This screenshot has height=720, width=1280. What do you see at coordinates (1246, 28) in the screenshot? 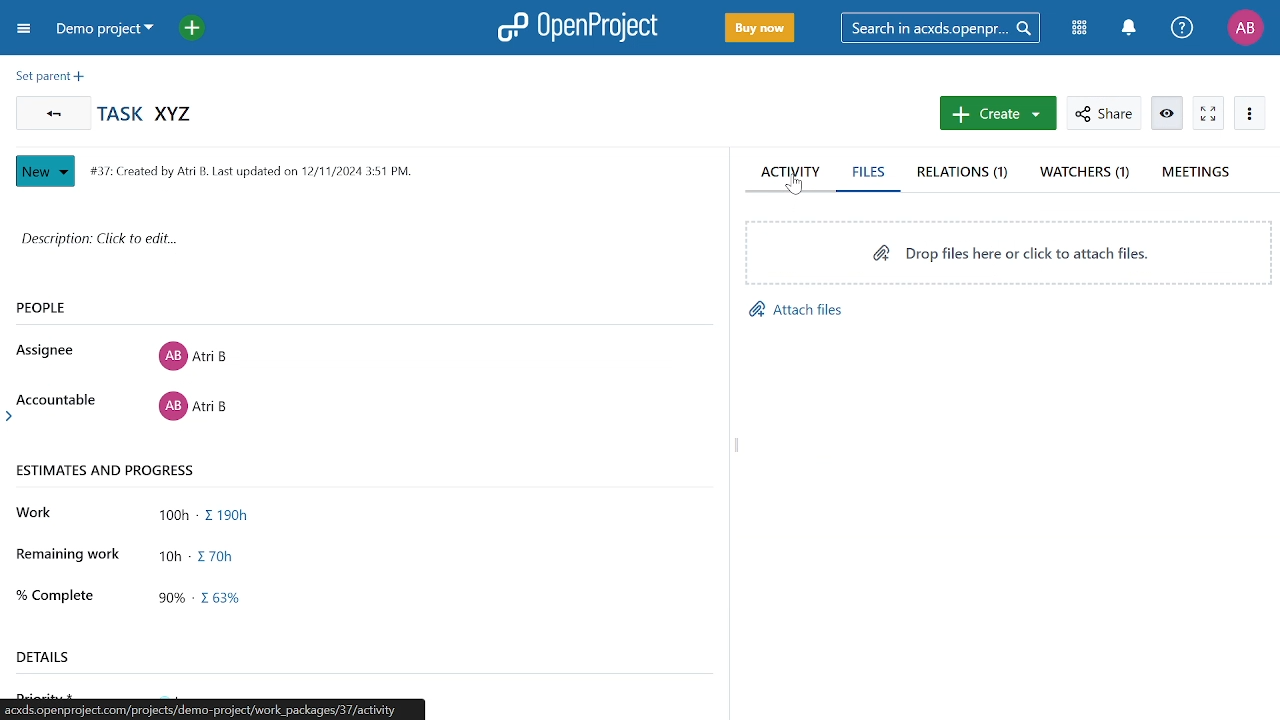
I see `Profile` at bounding box center [1246, 28].